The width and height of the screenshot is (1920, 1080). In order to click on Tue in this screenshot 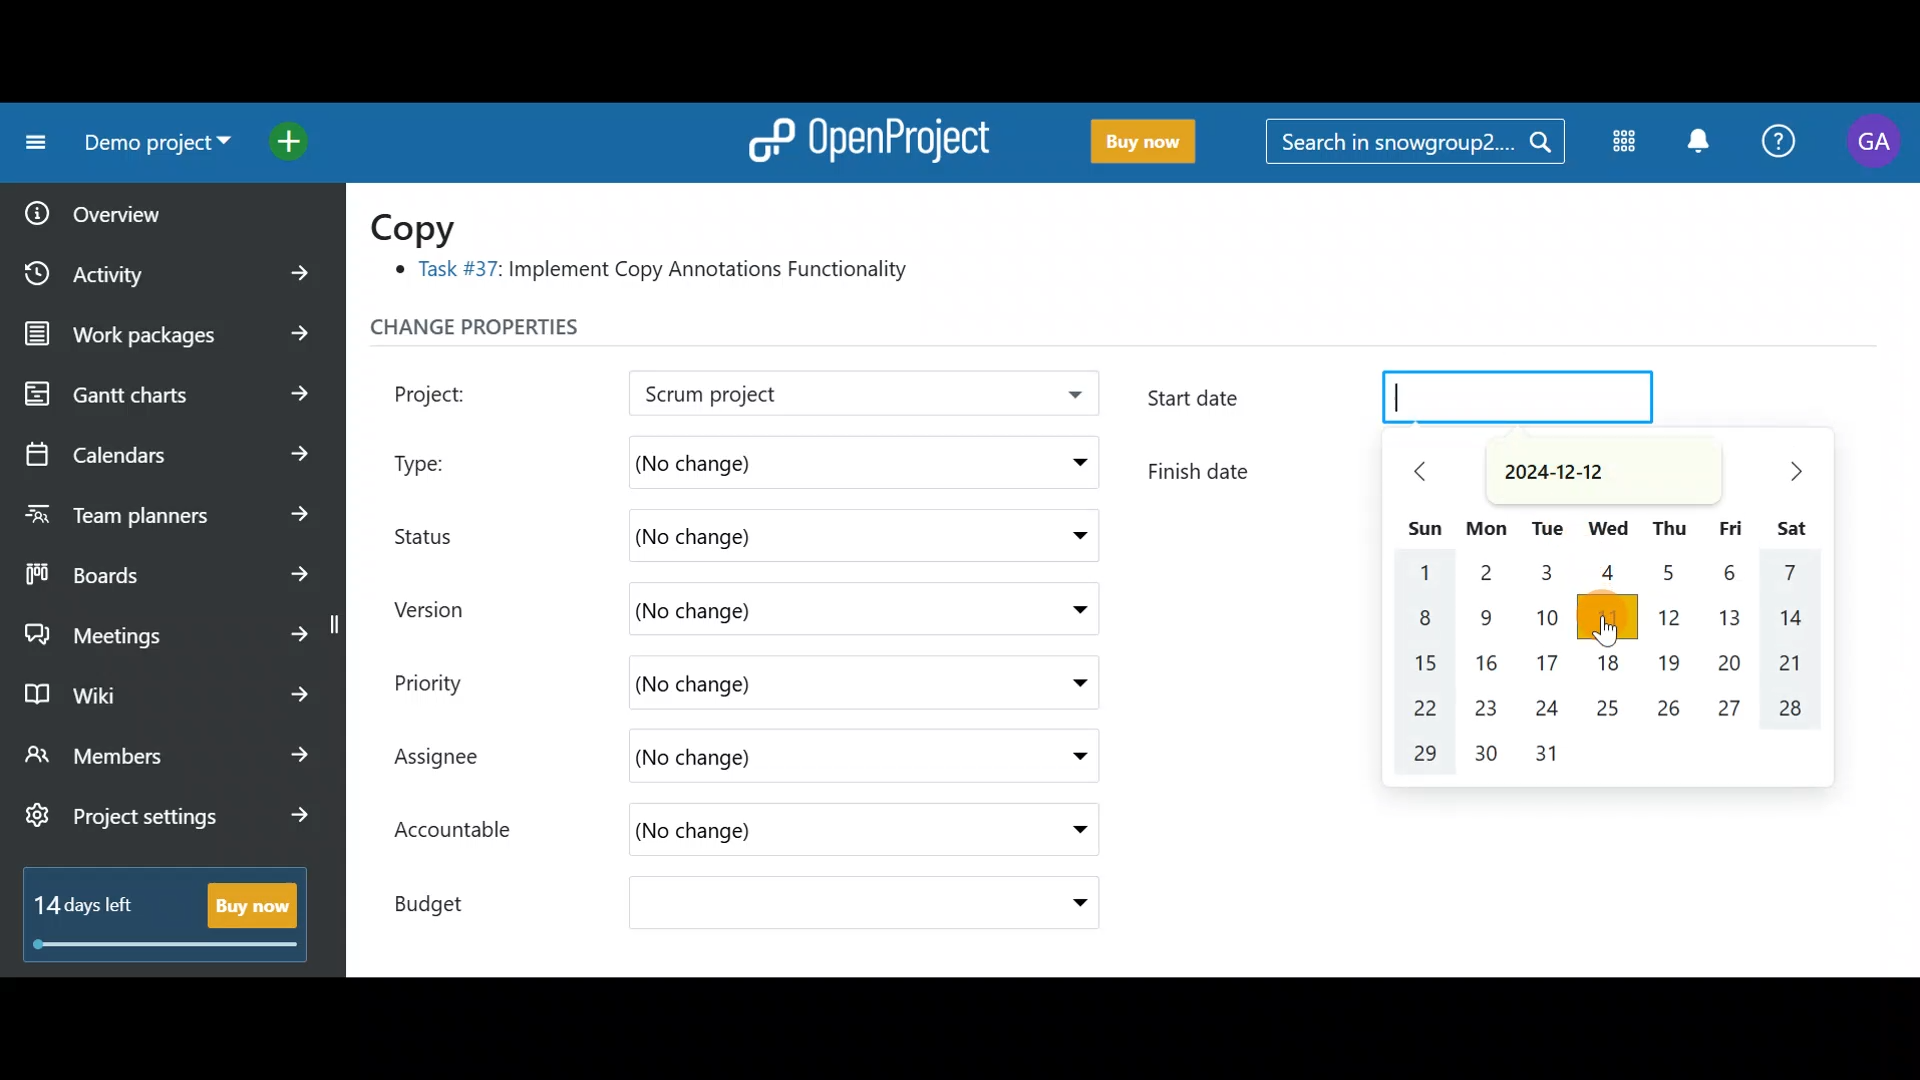, I will do `click(1547, 529)`.